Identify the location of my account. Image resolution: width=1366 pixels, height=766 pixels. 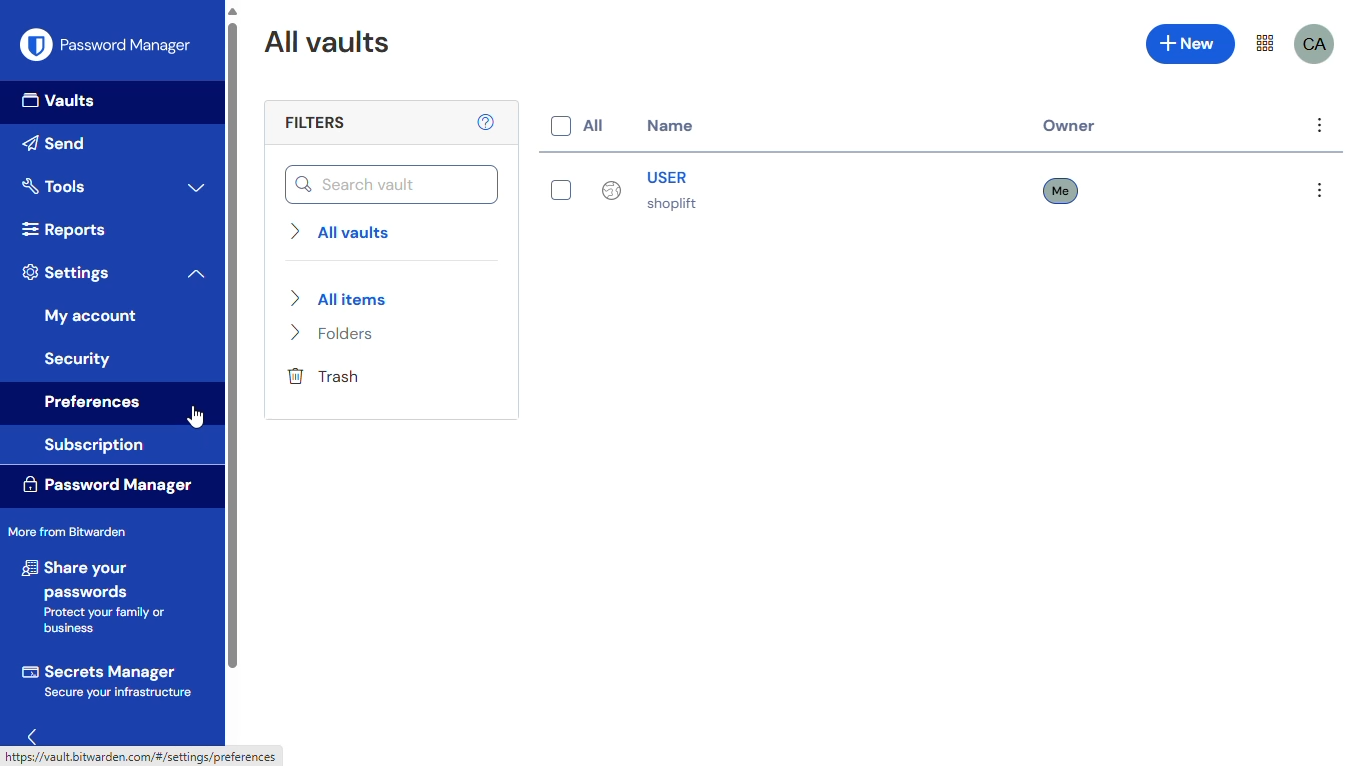
(91, 316).